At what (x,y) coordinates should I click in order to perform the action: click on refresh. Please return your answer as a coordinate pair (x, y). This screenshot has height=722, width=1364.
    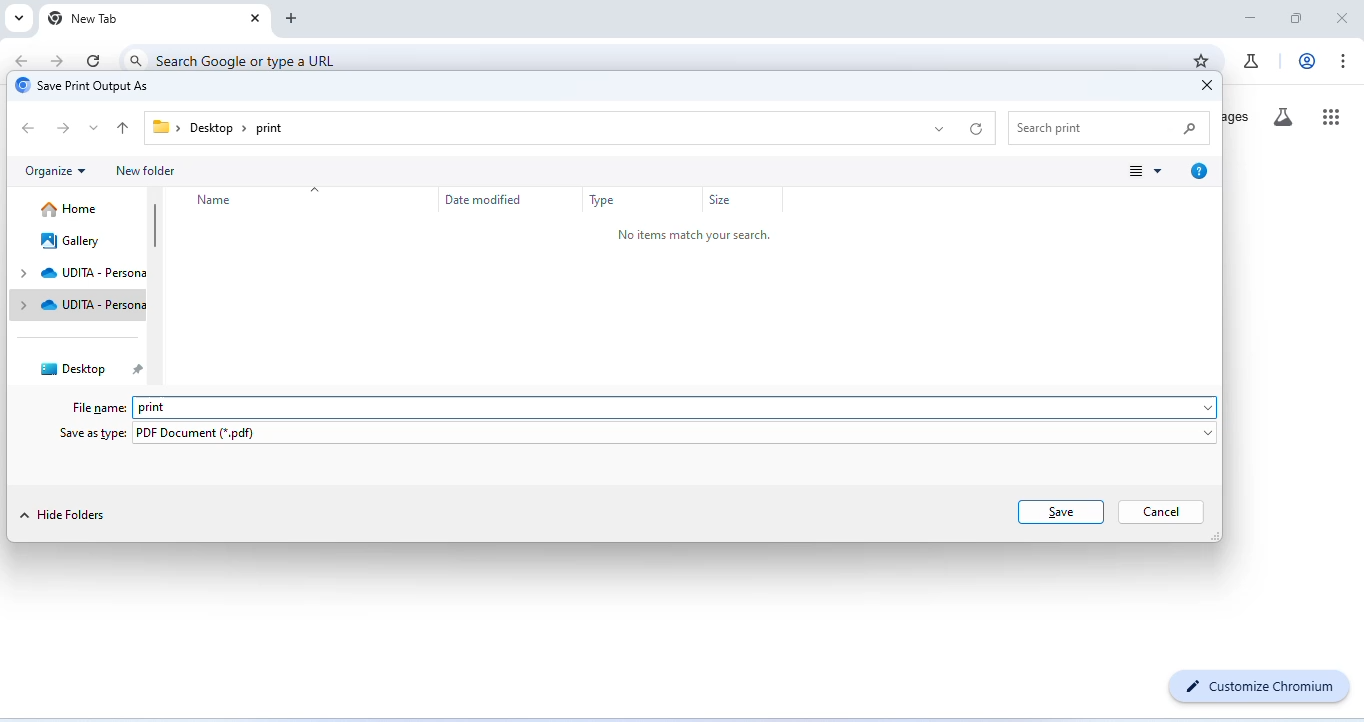
    Looking at the image, I should click on (95, 60).